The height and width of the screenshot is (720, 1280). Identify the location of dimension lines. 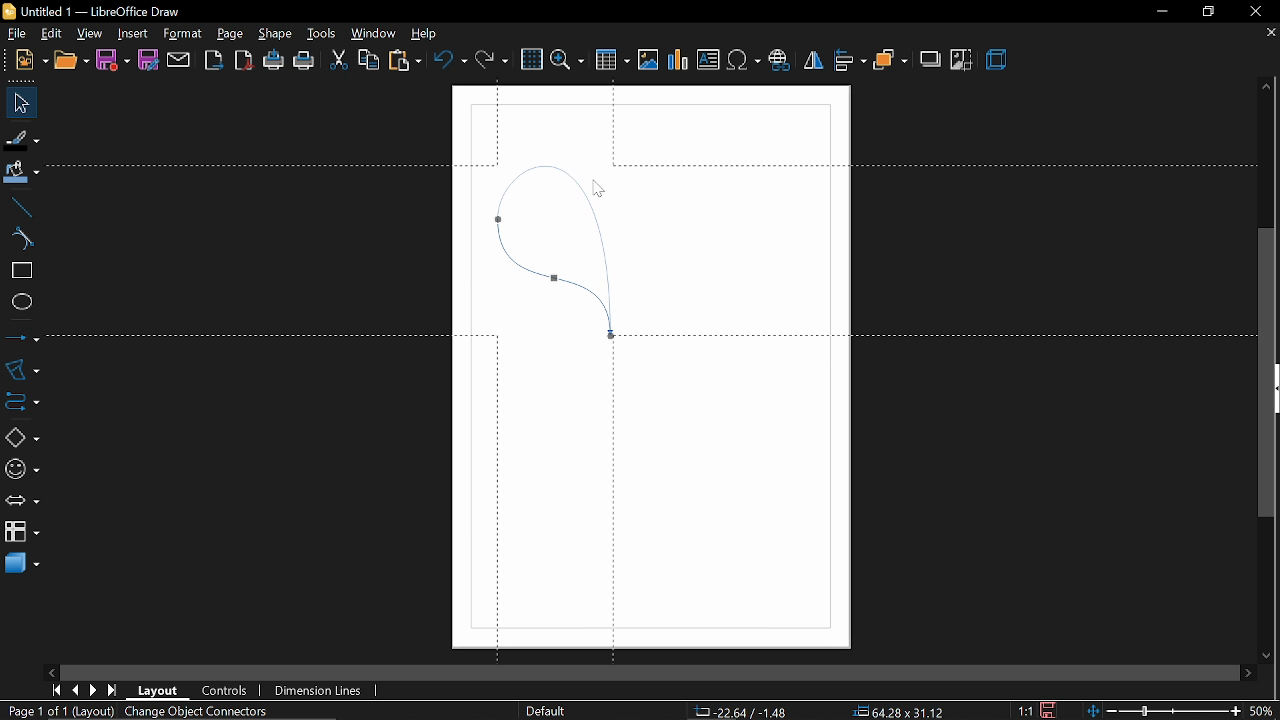
(321, 691).